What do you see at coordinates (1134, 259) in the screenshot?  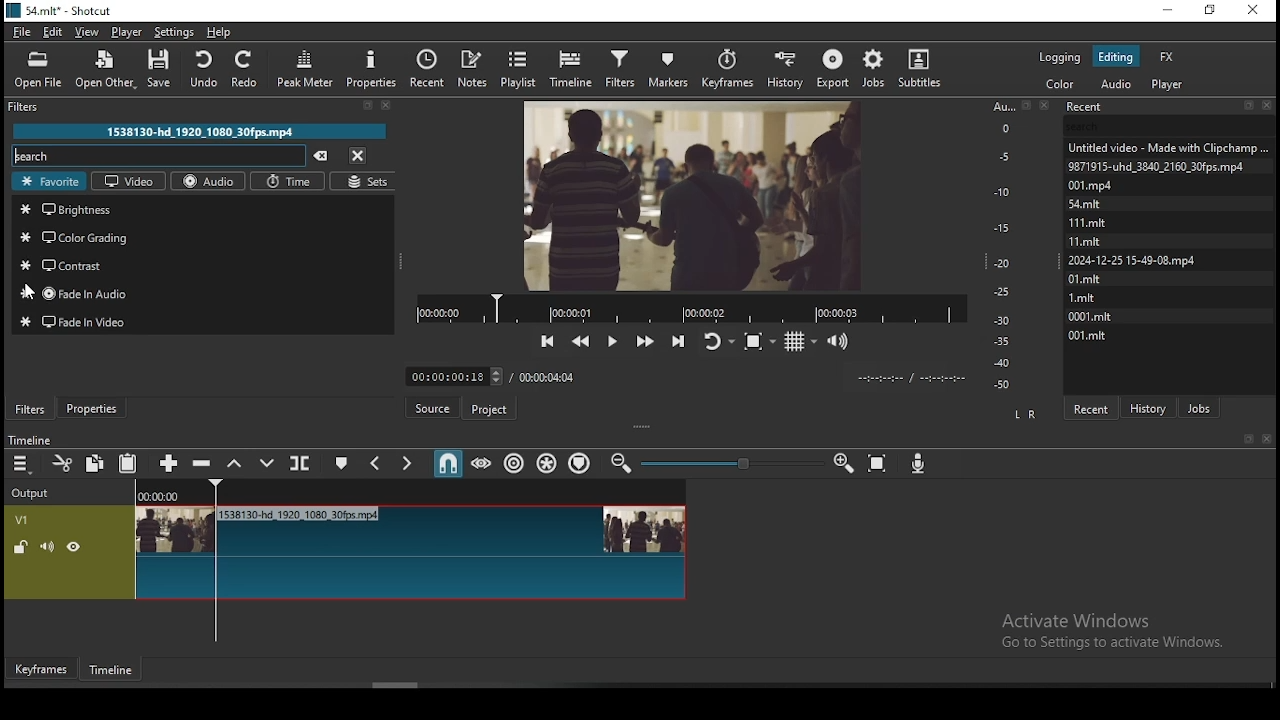 I see `2024-12-25 15-49-08. mp4` at bounding box center [1134, 259].